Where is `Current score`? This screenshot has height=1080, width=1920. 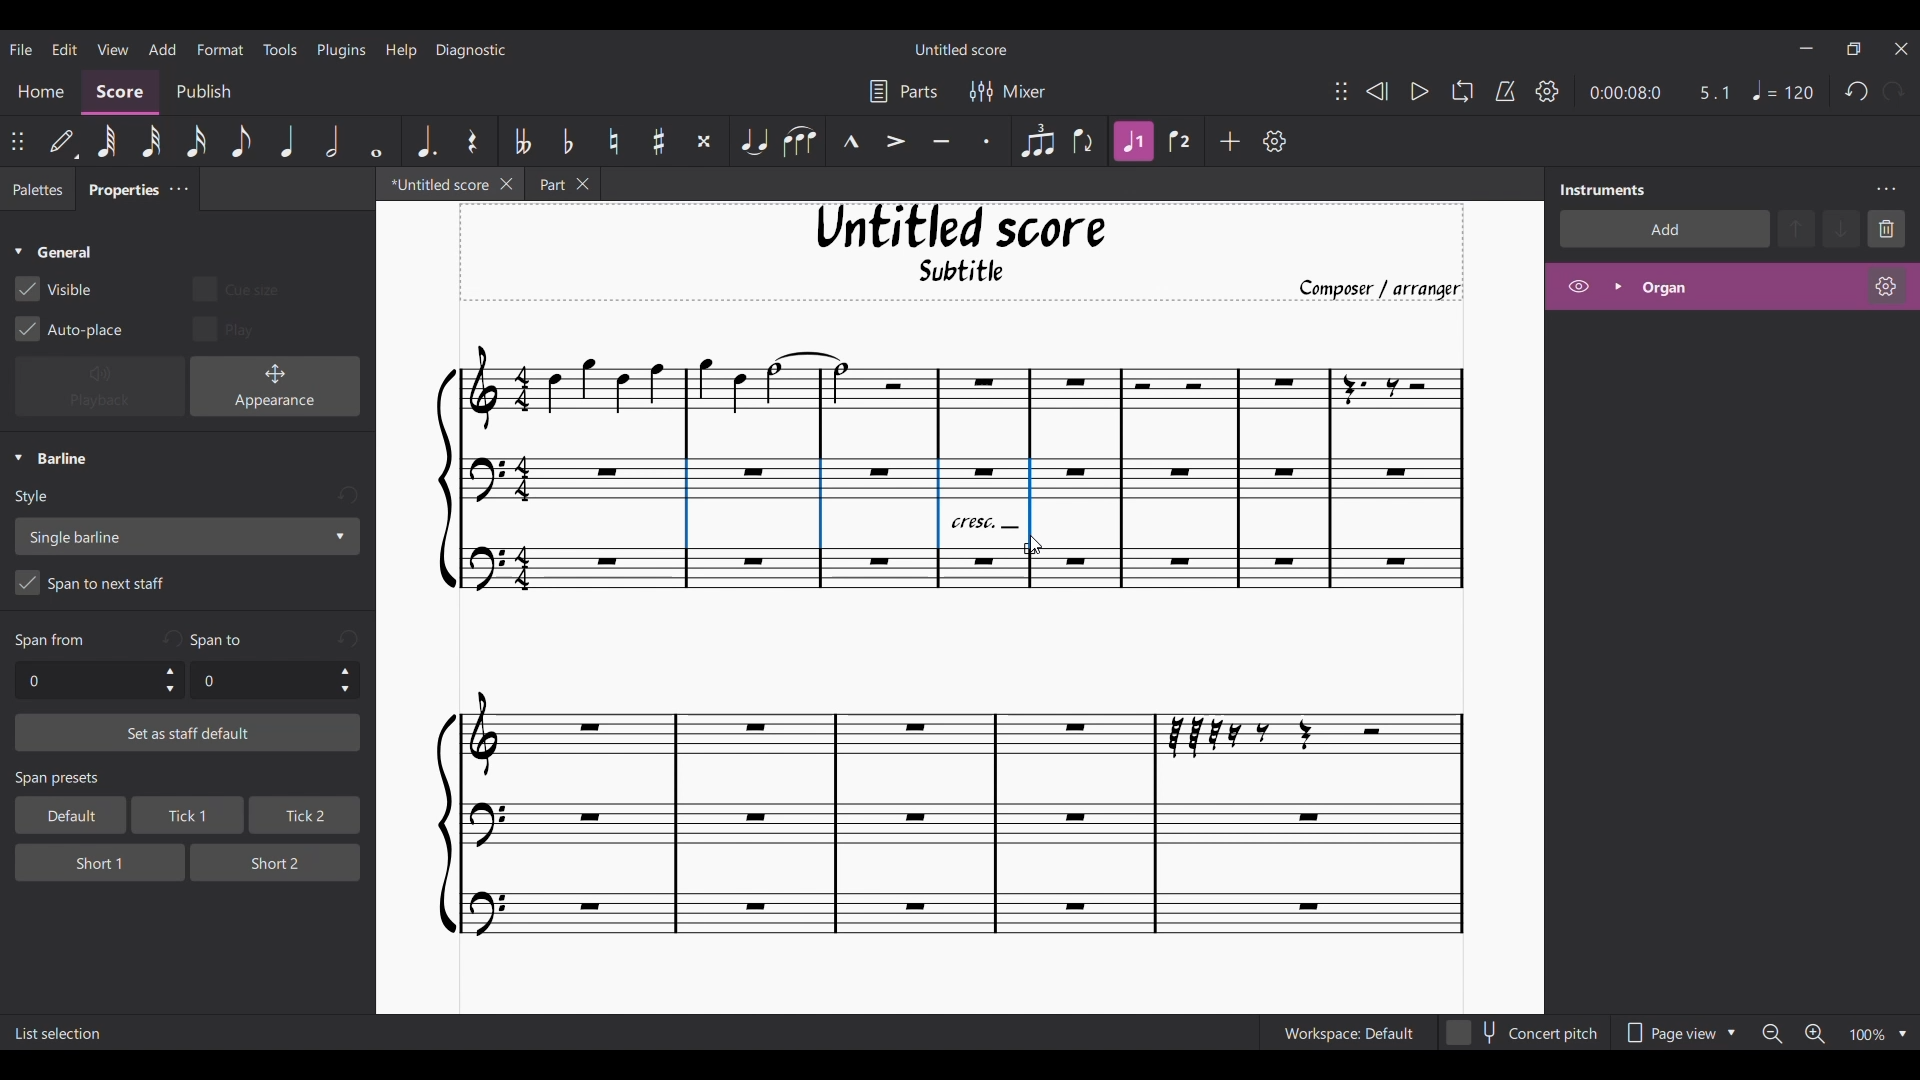
Current score is located at coordinates (939, 779).